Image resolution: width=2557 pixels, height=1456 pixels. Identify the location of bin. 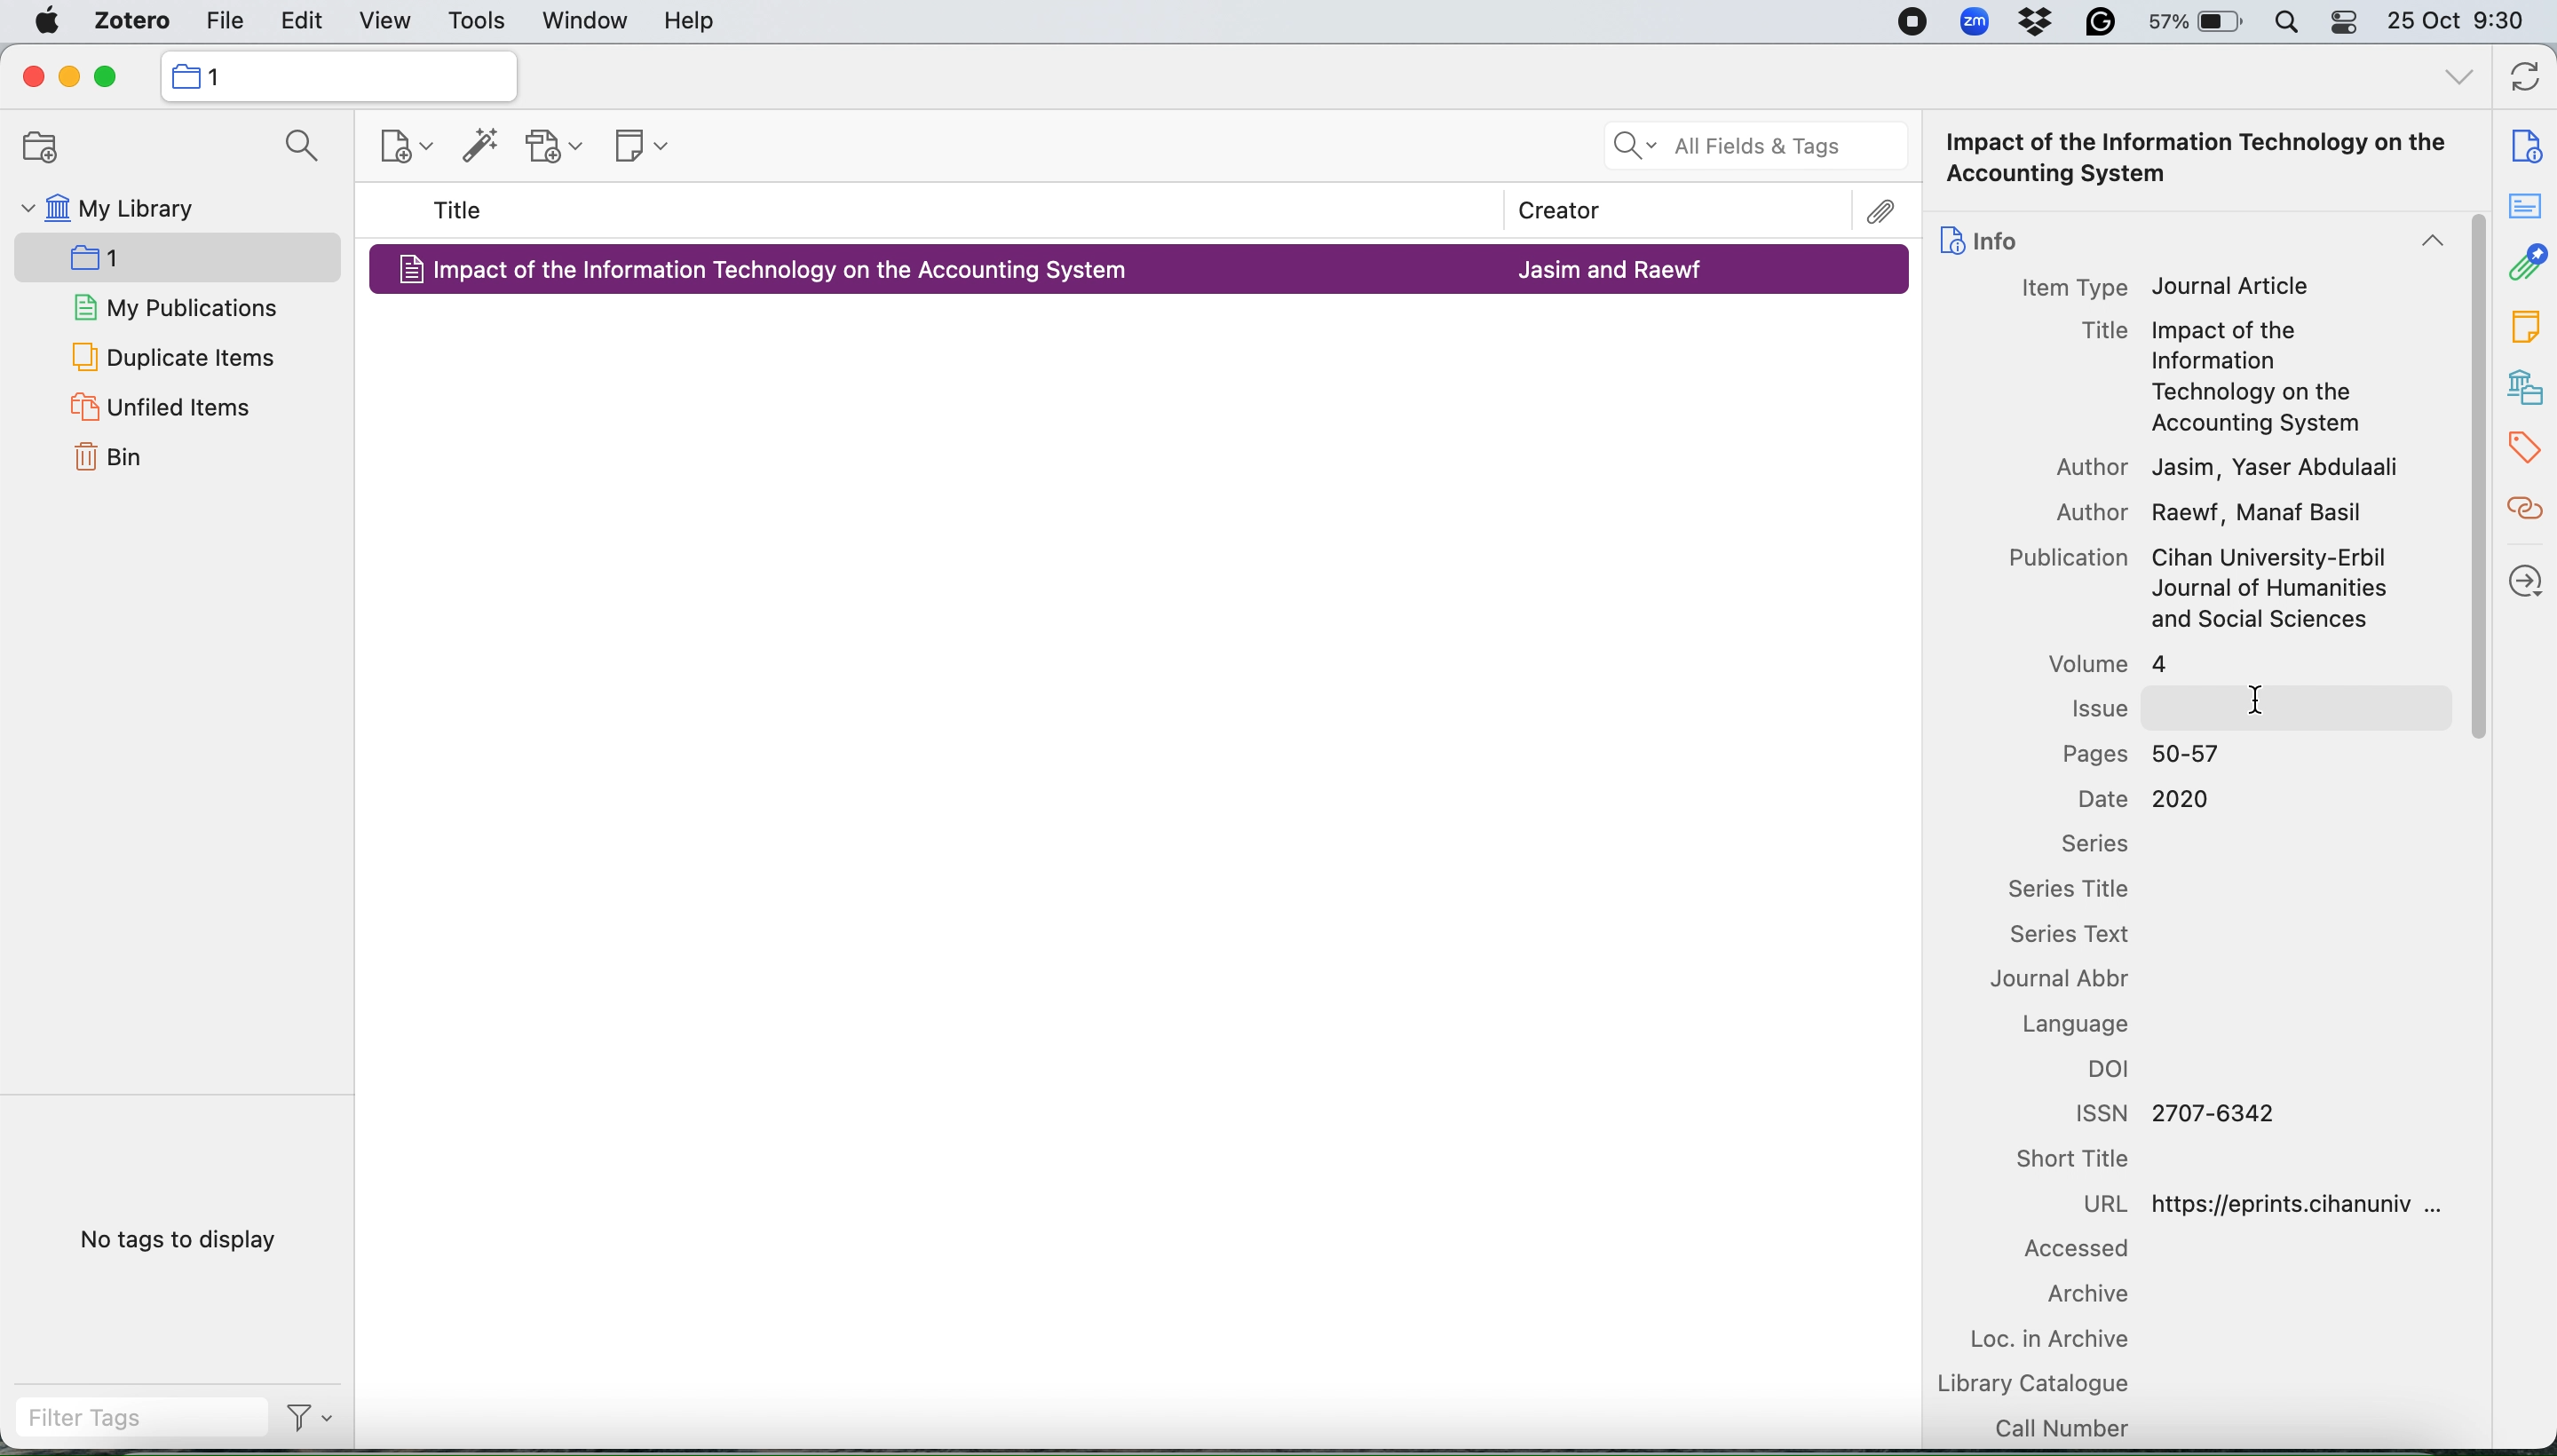
(109, 461).